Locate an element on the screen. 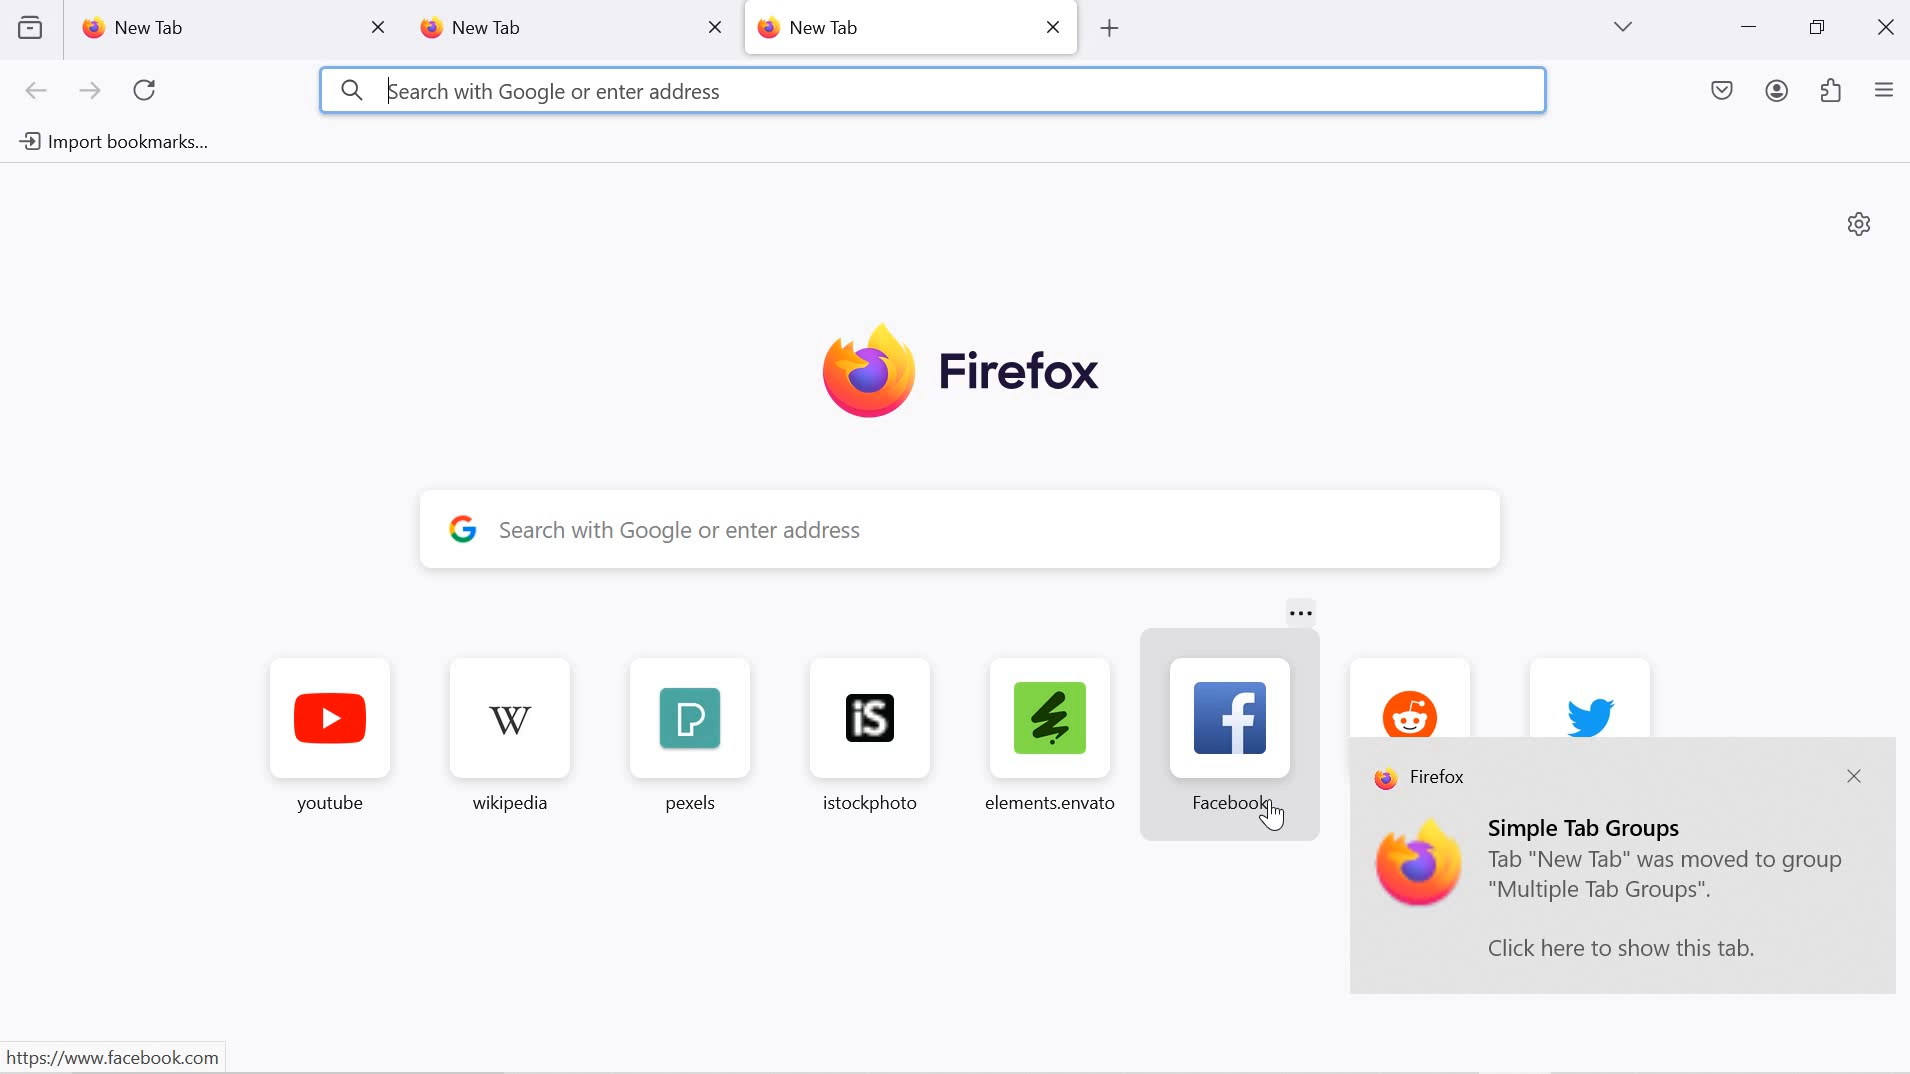  facebook favorite is located at coordinates (1237, 734).